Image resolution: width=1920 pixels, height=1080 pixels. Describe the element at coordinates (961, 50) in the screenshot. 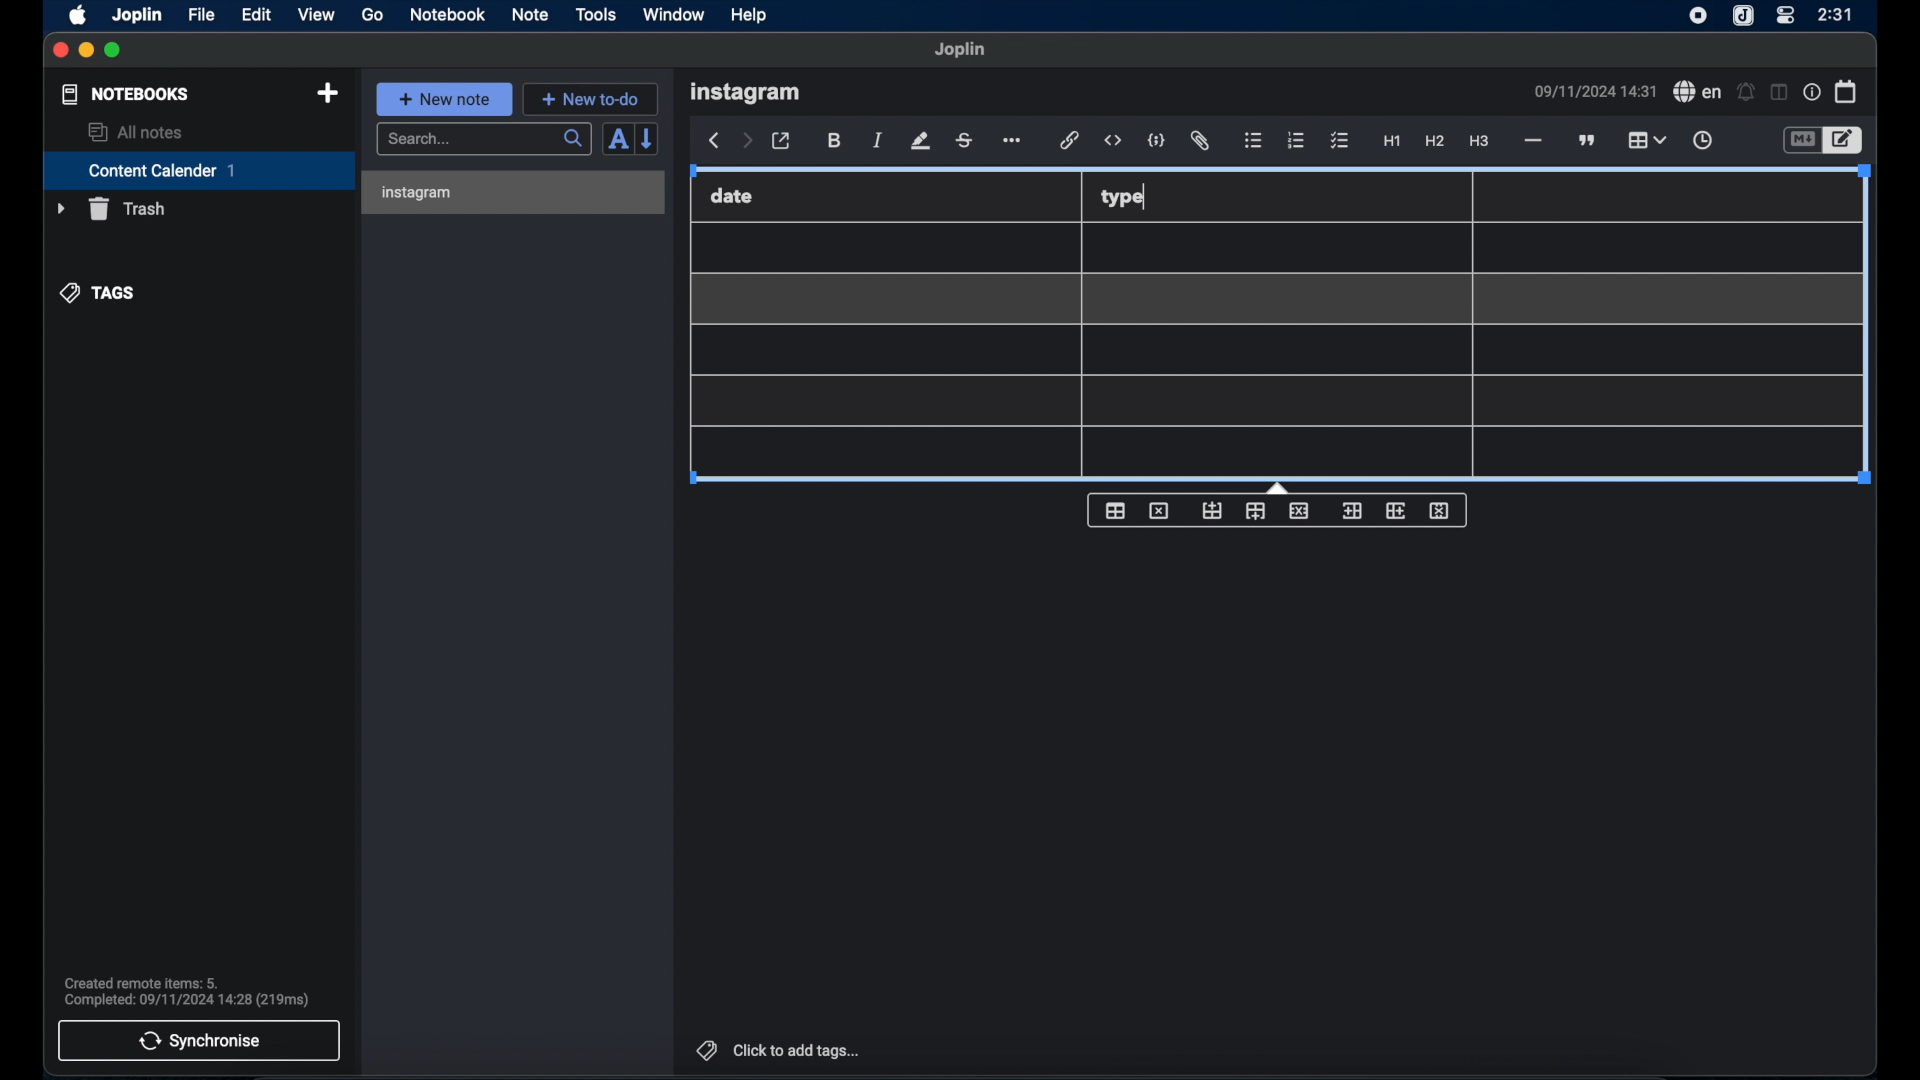

I see `Joplin` at that location.